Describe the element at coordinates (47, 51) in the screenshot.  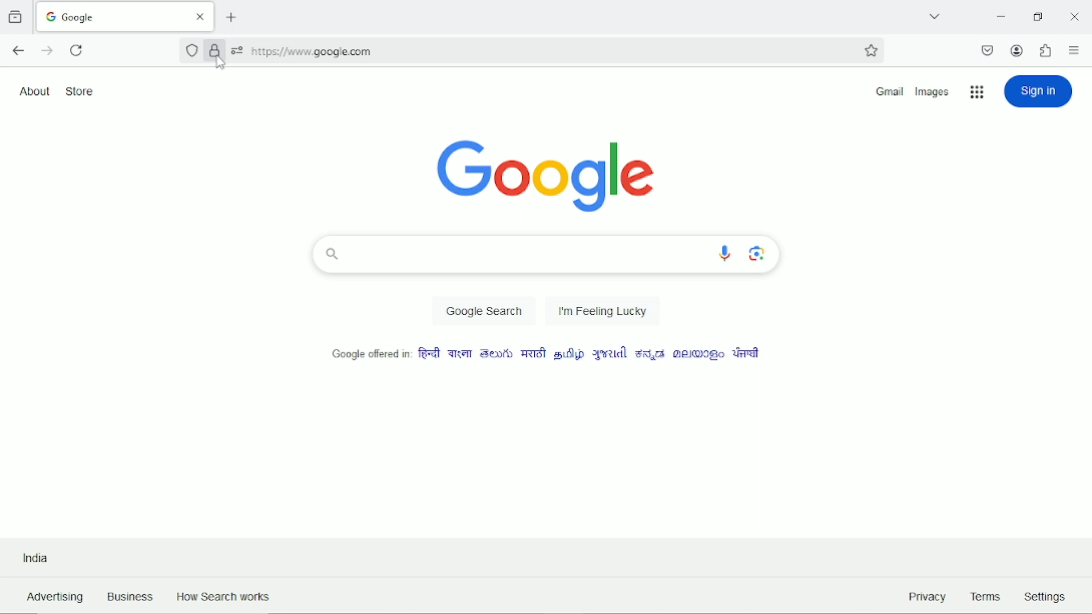
I see `Go forward` at that location.